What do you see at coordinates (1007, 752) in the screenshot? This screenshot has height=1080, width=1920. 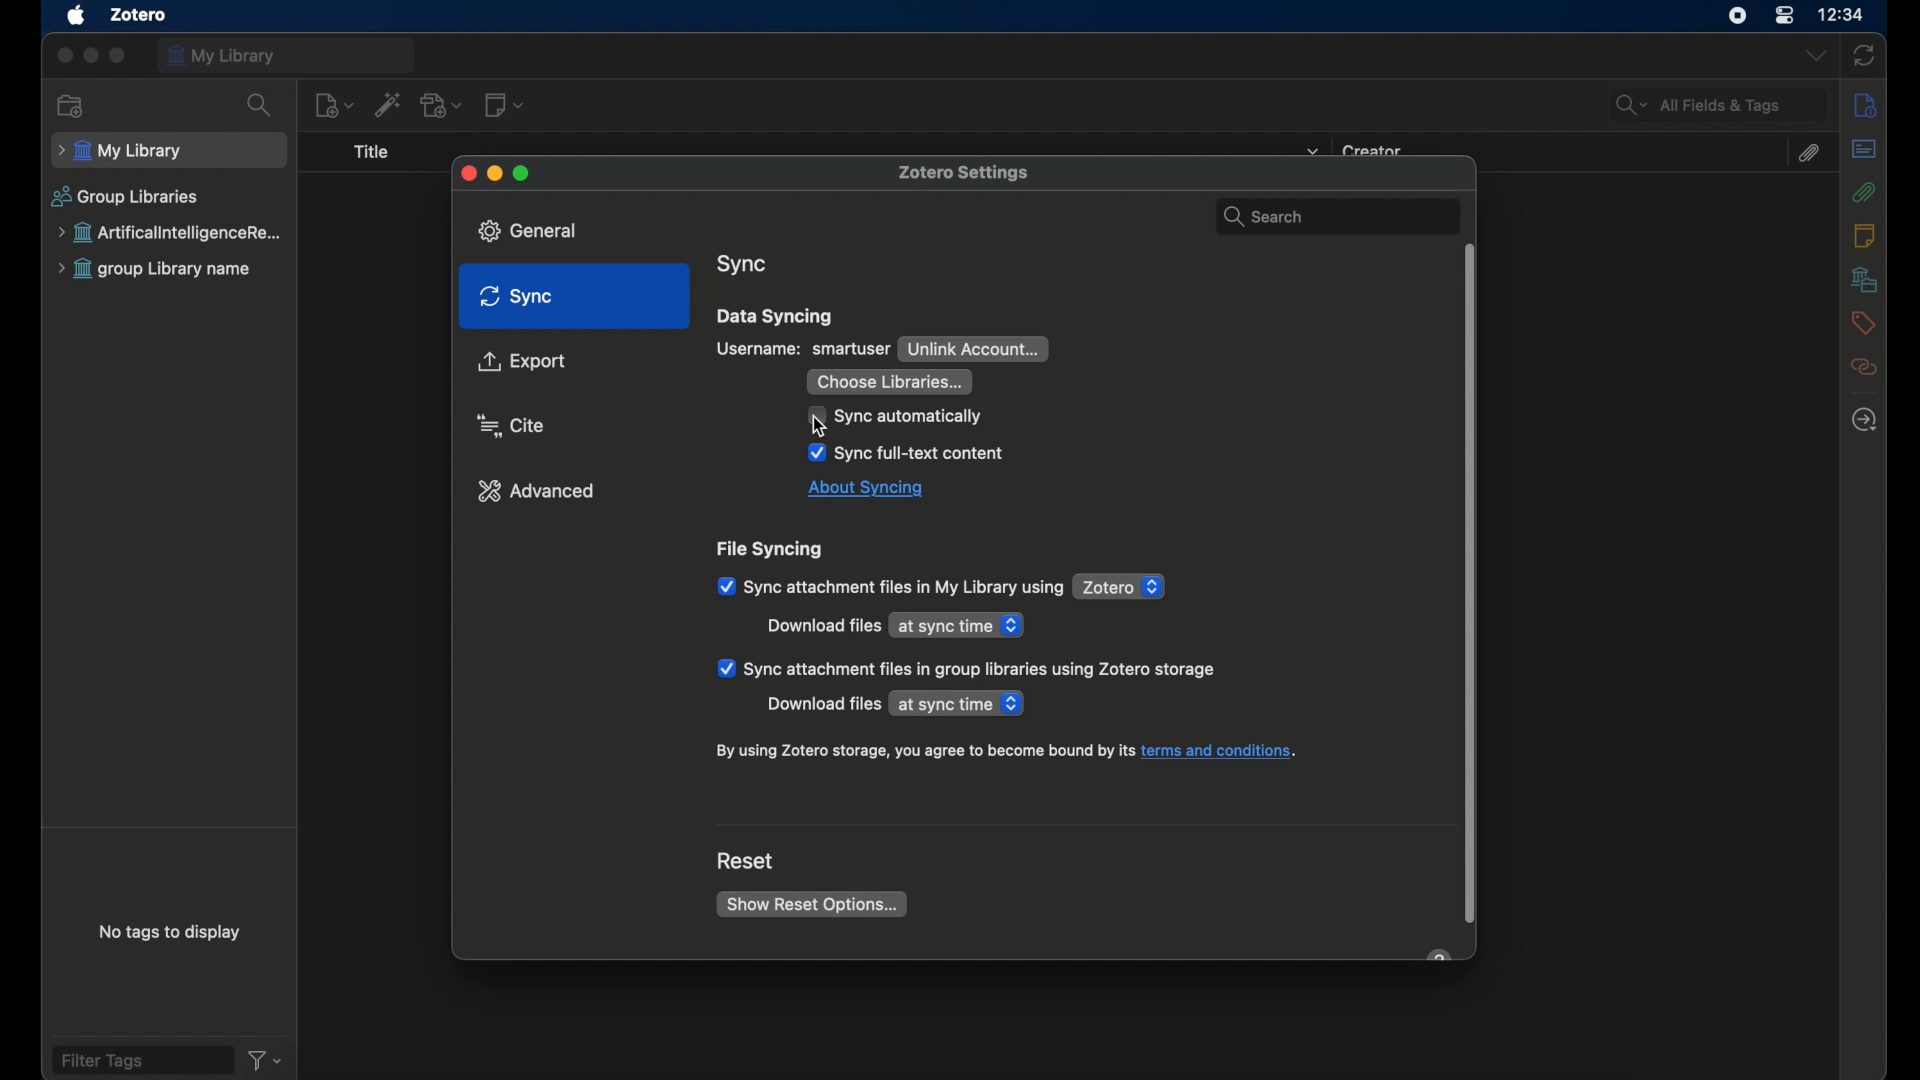 I see `terms and conditions` at bounding box center [1007, 752].